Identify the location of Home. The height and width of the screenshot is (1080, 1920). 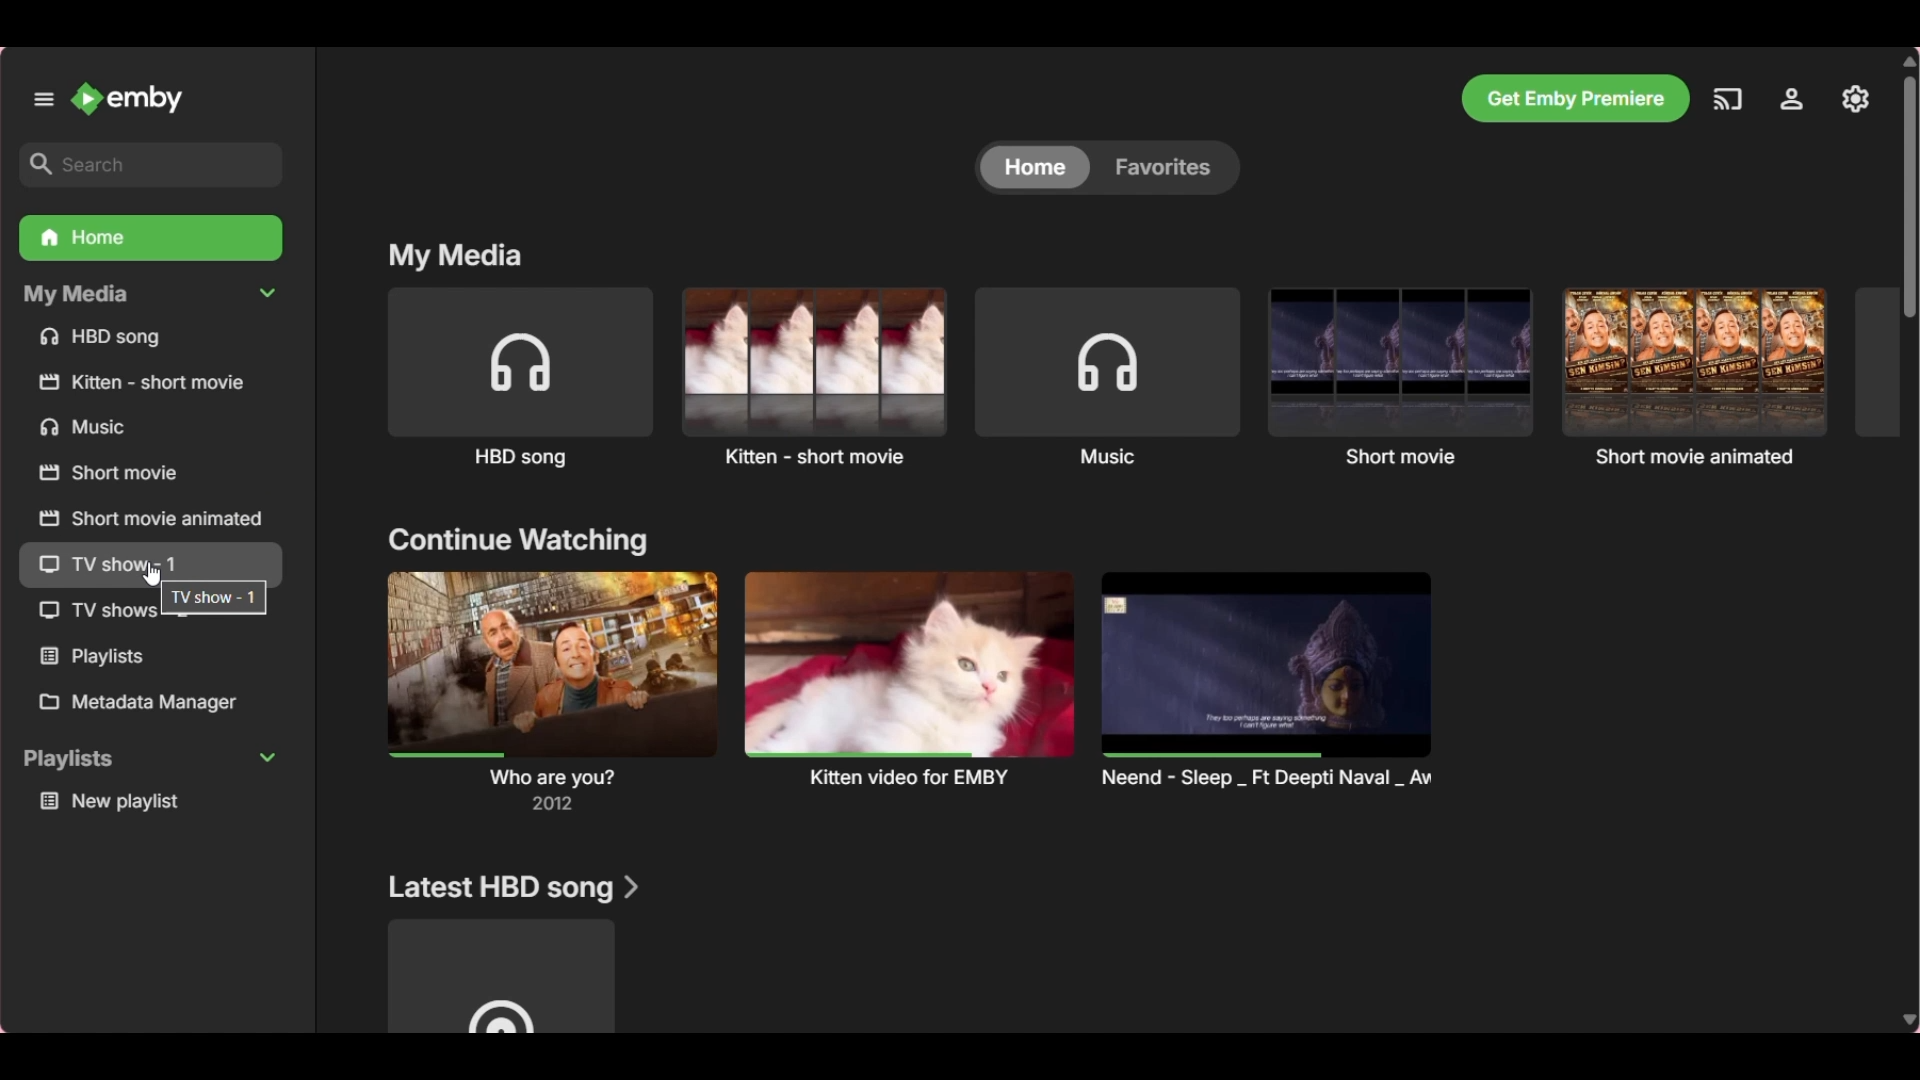
(1035, 167).